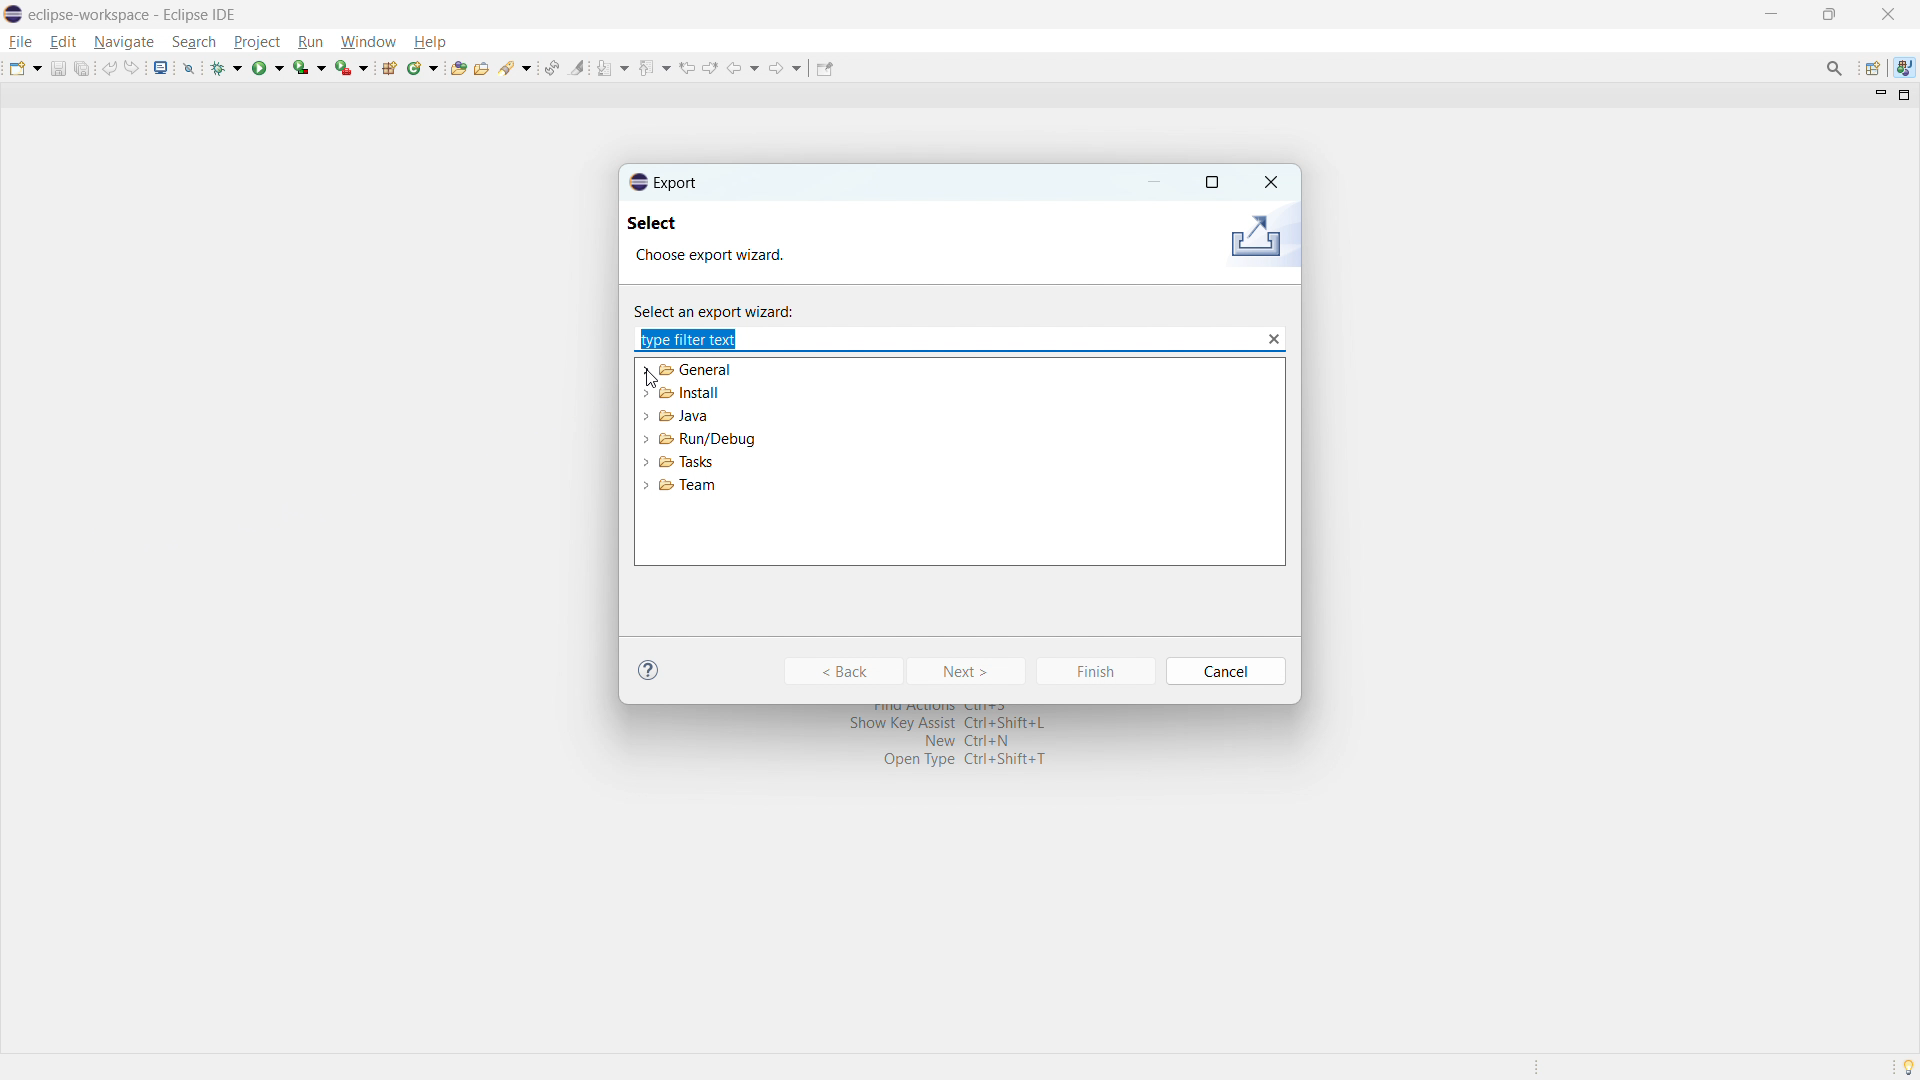 The width and height of the screenshot is (1920, 1080). I want to click on Choose export wizard, so click(728, 257).